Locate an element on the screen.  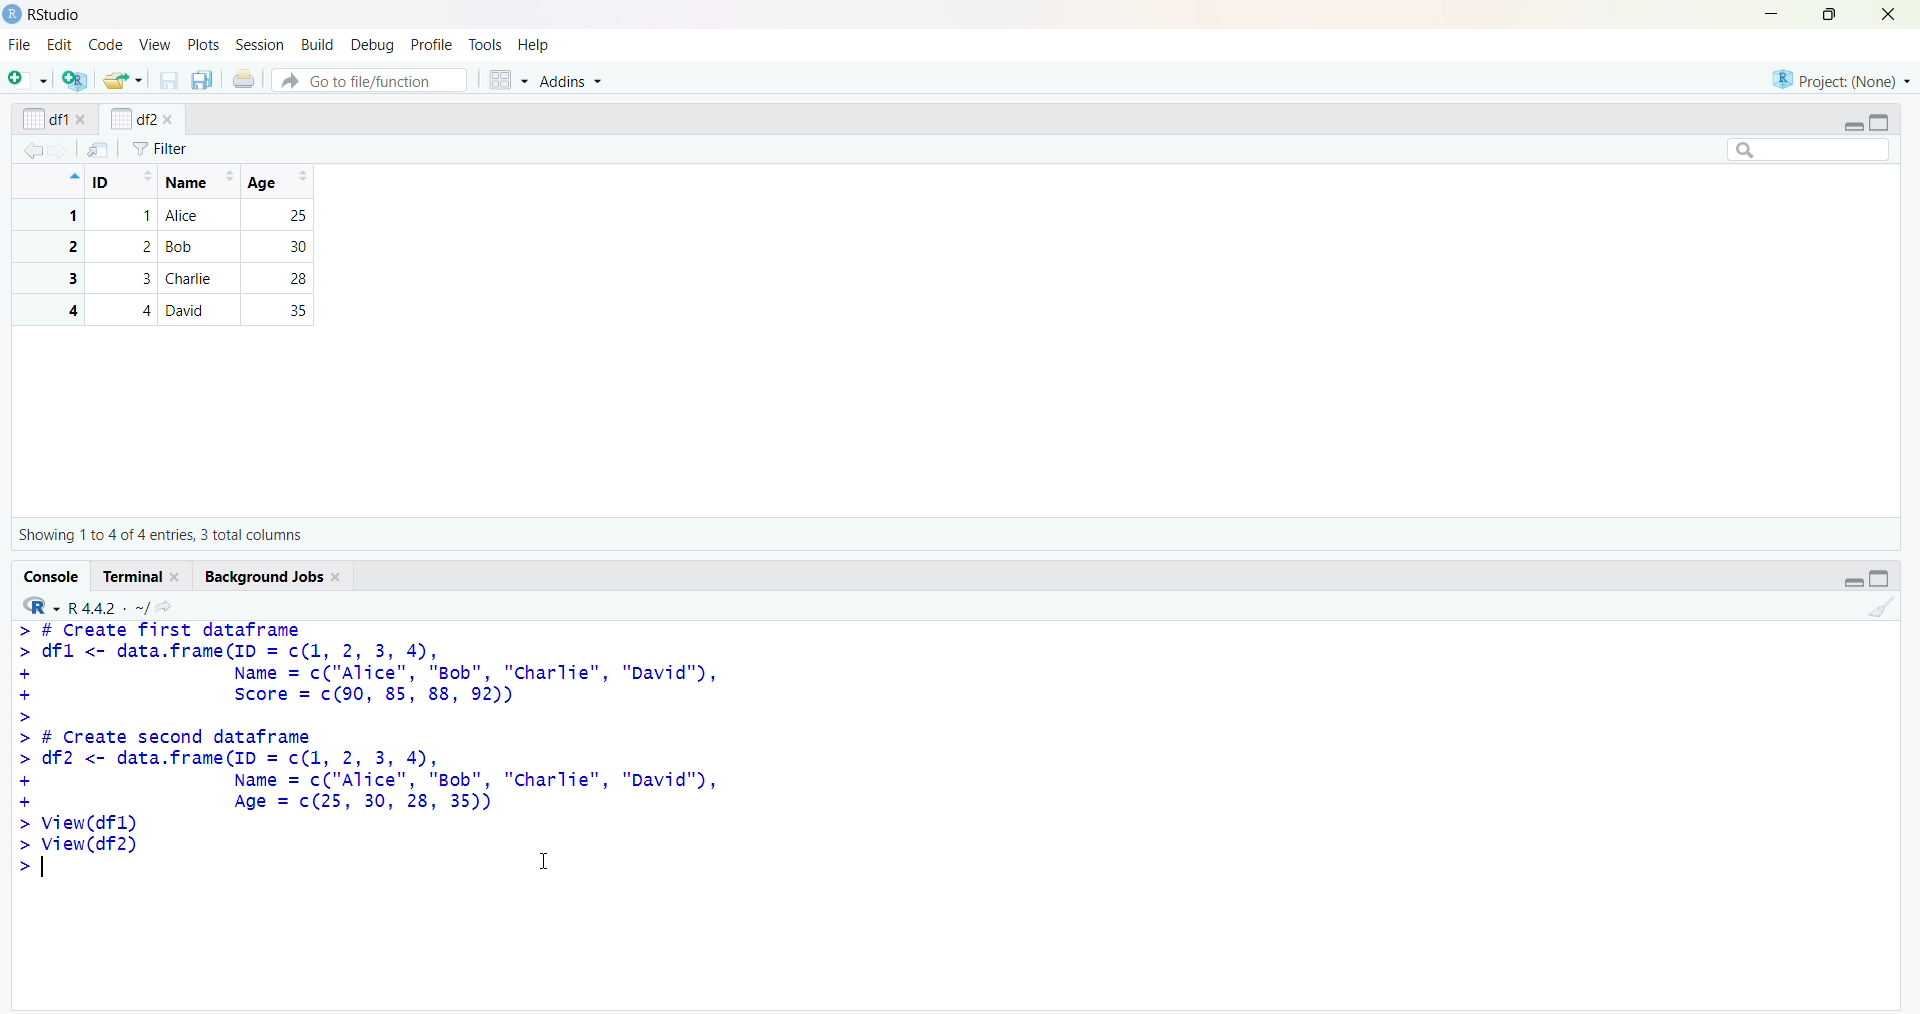
close is located at coordinates (339, 578).